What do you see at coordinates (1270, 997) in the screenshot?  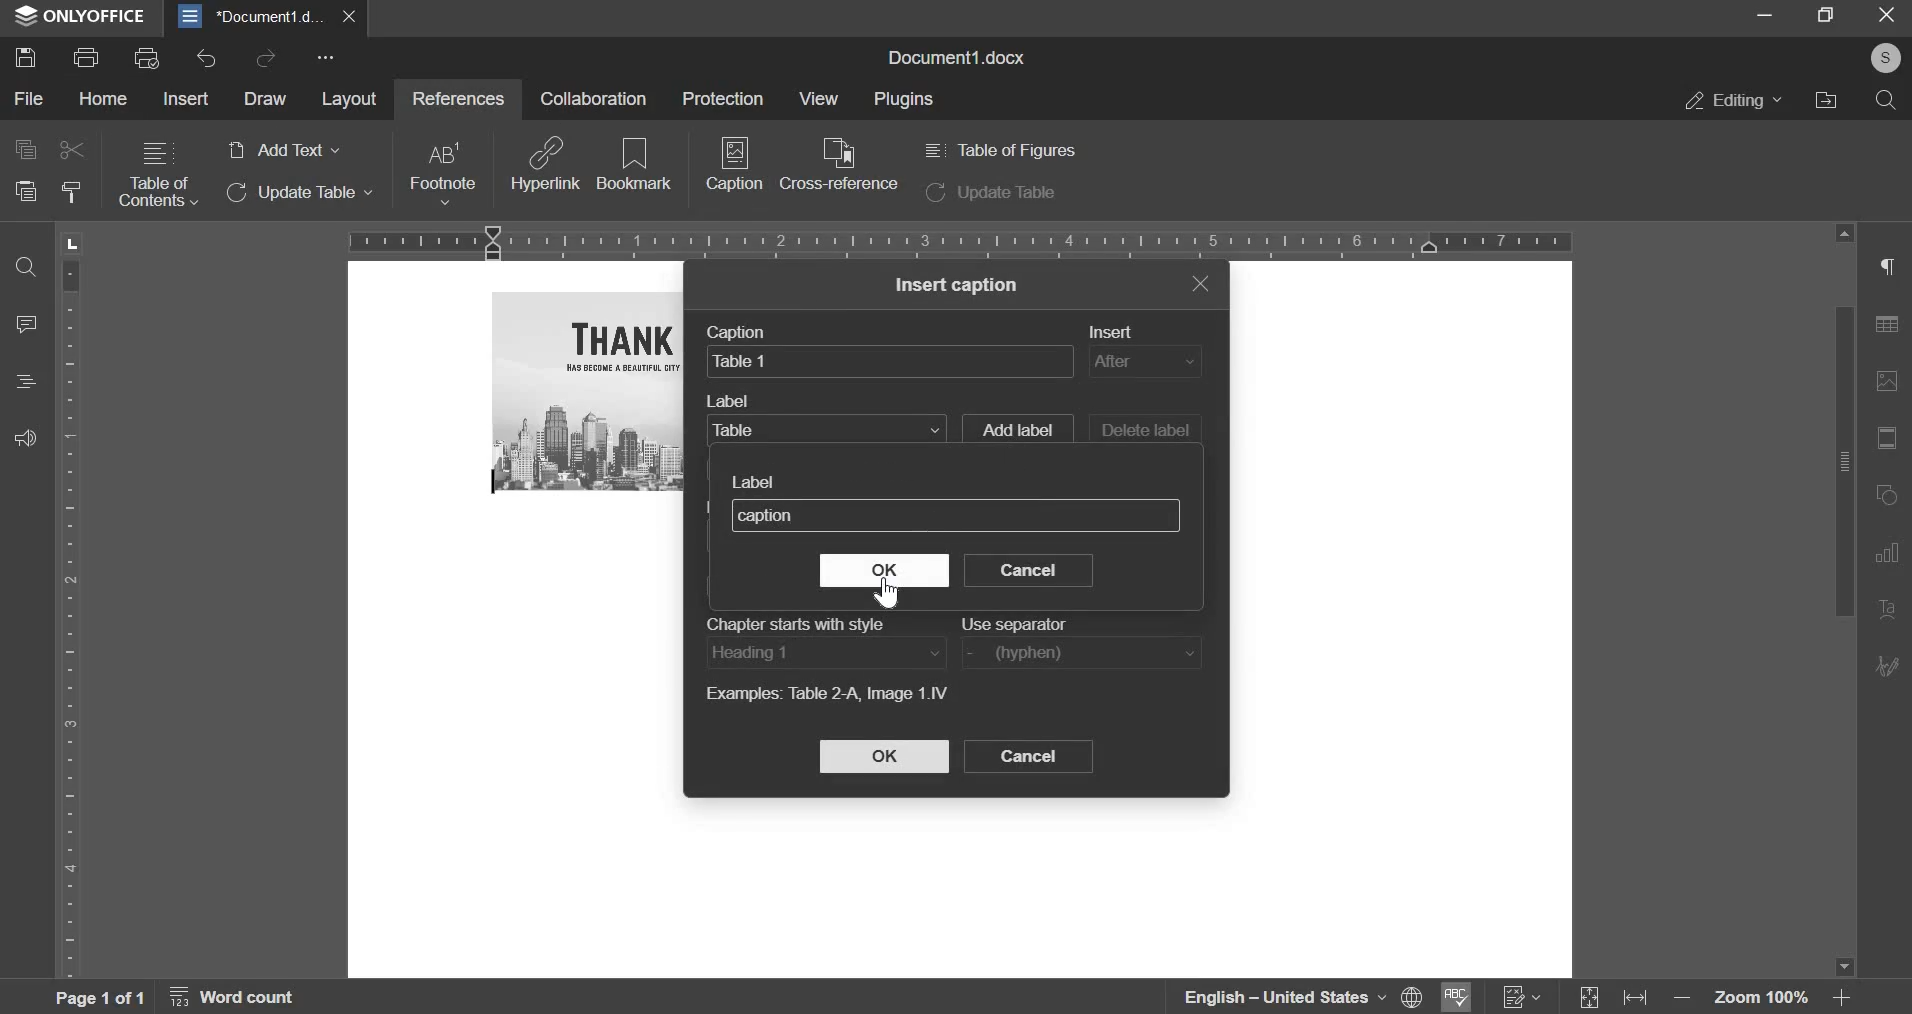 I see `language` at bounding box center [1270, 997].